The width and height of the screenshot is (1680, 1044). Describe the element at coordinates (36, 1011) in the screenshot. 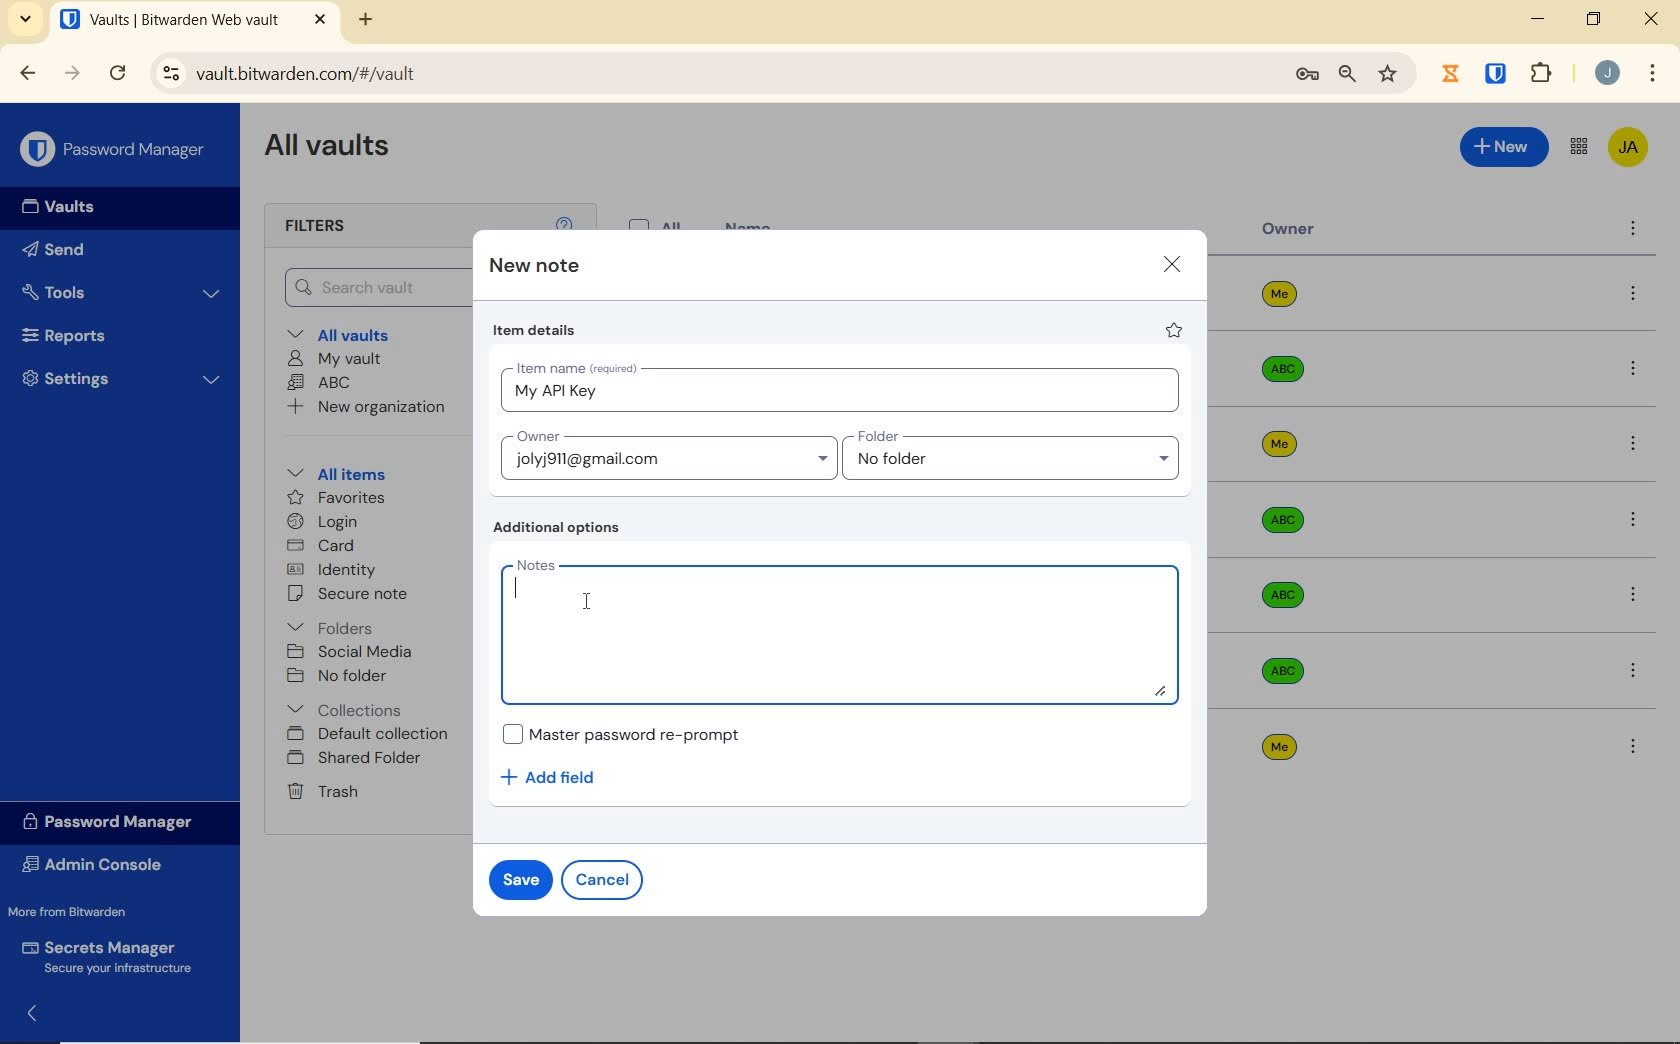

I see `expand/collapse` at that location.